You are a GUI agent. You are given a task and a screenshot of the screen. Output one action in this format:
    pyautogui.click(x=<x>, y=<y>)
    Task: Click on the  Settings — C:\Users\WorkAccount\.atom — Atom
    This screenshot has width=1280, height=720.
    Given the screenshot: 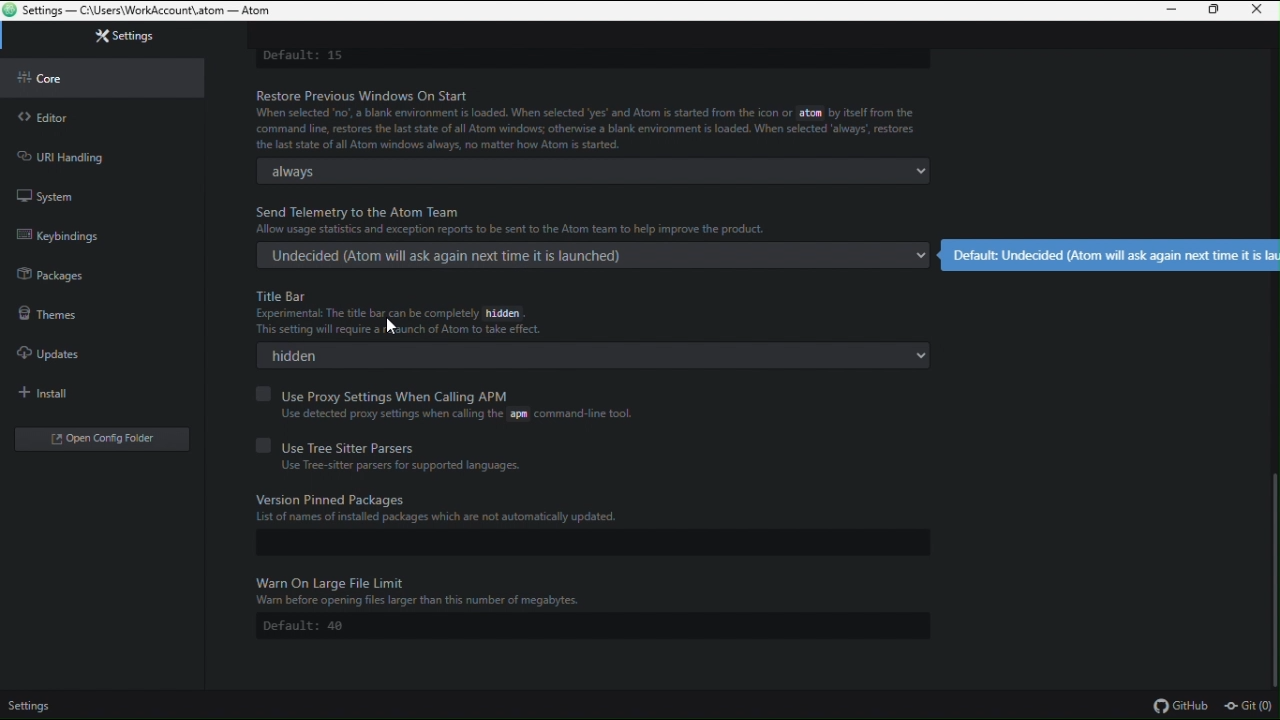 What is the action you would take?
    pyautogui.click(x=151, y=11)
    